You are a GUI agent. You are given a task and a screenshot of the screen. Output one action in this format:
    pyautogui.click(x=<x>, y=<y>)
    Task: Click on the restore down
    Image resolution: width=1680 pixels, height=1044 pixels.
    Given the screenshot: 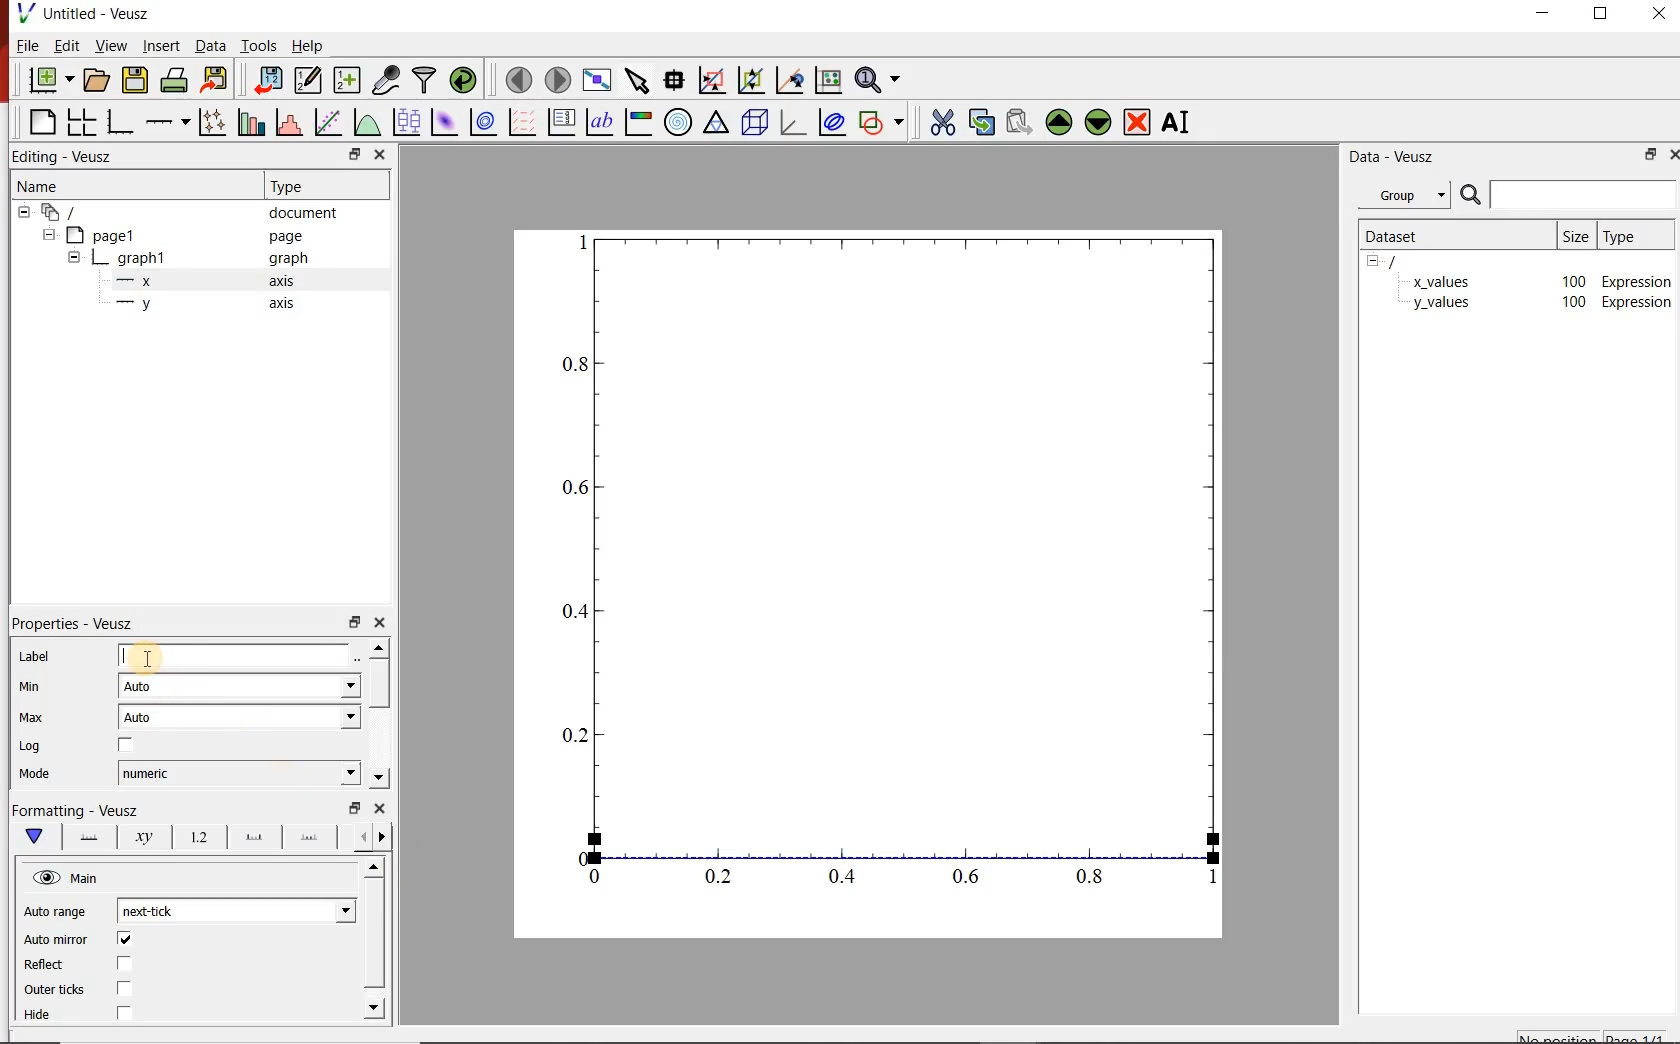 What is the action you would take?
    pyautogui.click(x=1600, y=15)
    